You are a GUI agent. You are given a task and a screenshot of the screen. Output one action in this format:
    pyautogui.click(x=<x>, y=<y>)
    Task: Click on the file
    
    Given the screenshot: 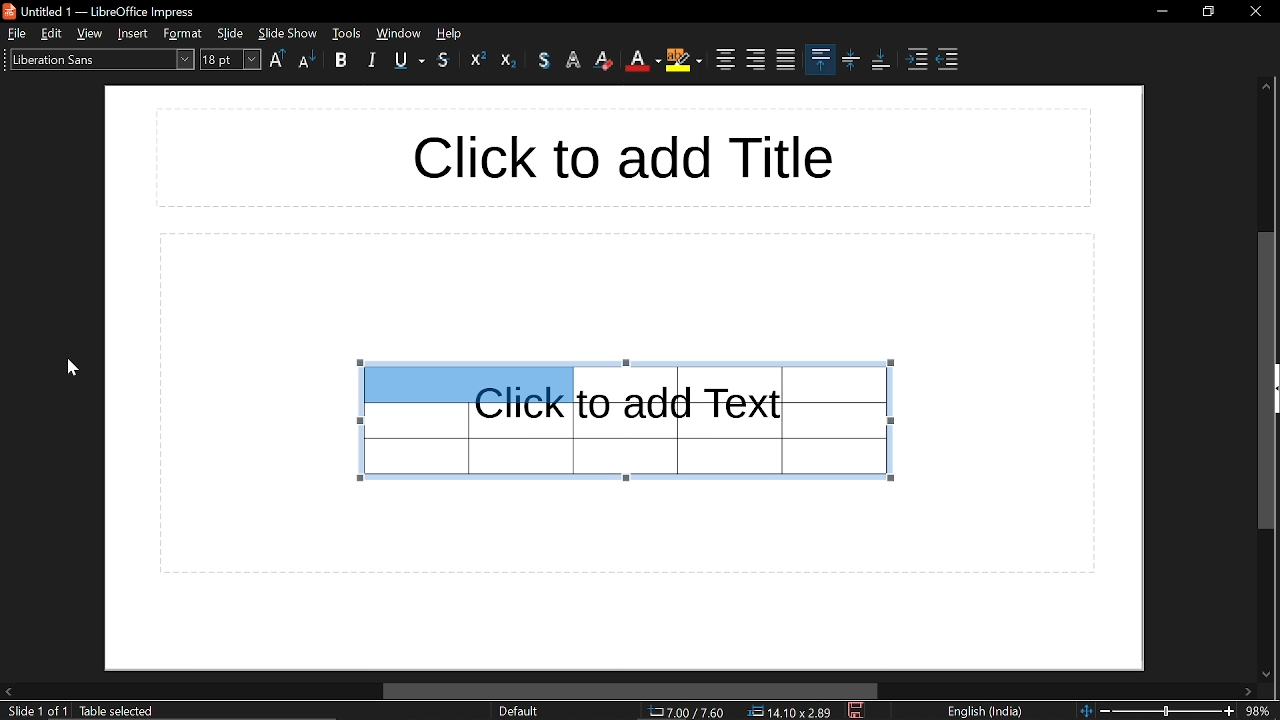 What is the action you would take?
    pyautogui.click(x=15, y=33)
    